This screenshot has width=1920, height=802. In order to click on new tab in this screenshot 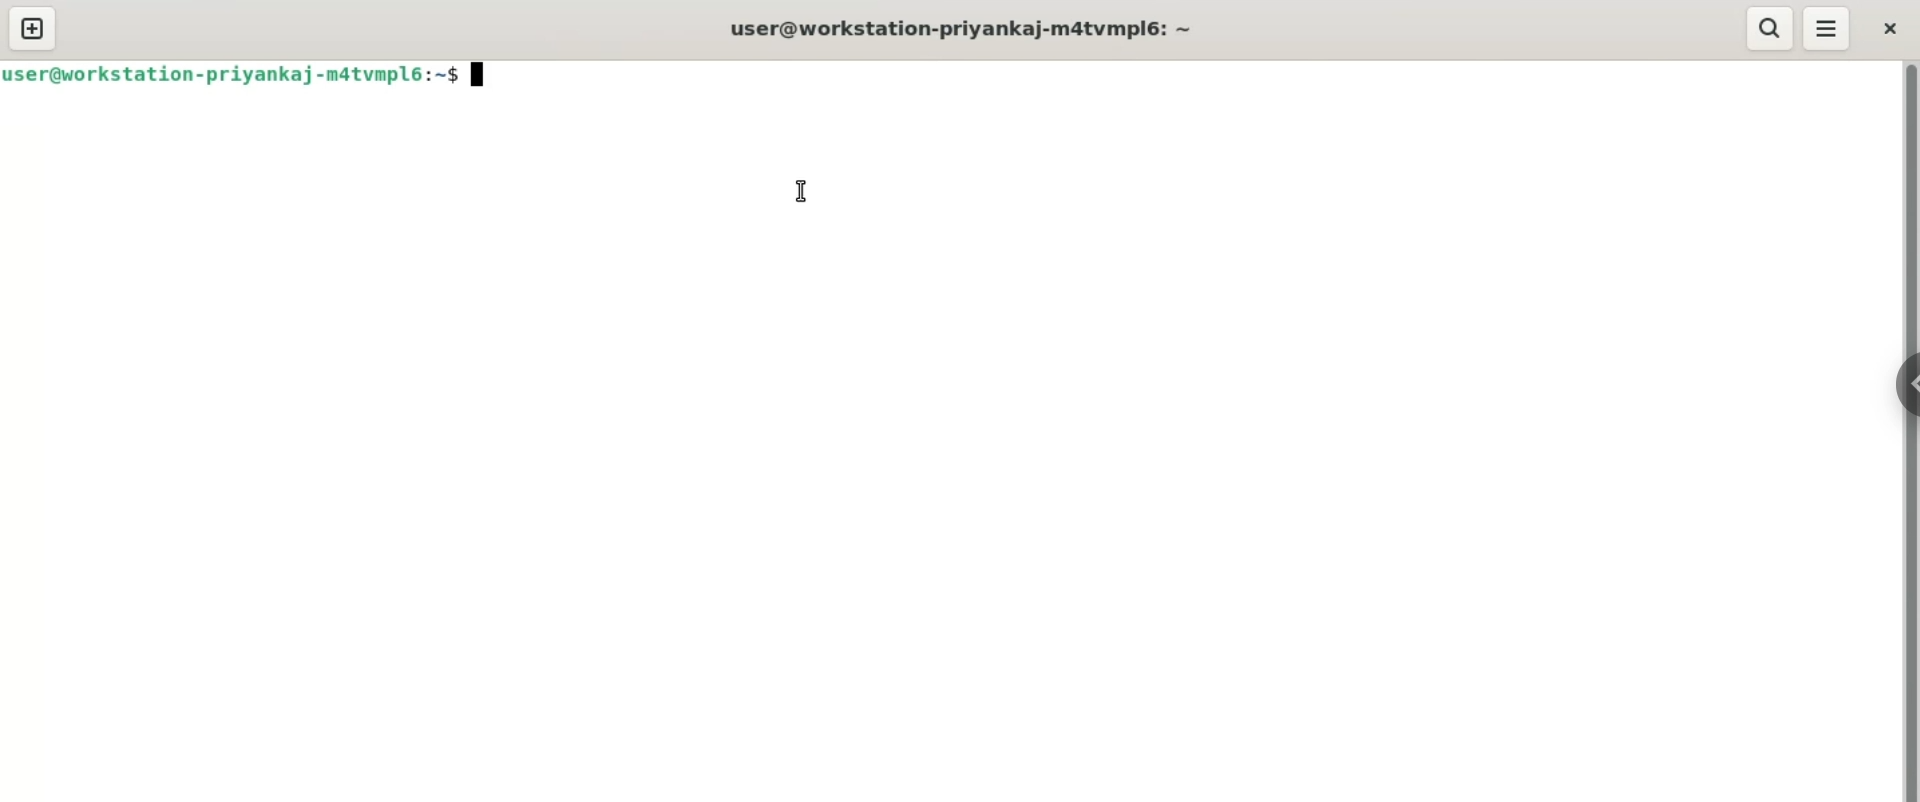, I will do `click(31, 29)`.